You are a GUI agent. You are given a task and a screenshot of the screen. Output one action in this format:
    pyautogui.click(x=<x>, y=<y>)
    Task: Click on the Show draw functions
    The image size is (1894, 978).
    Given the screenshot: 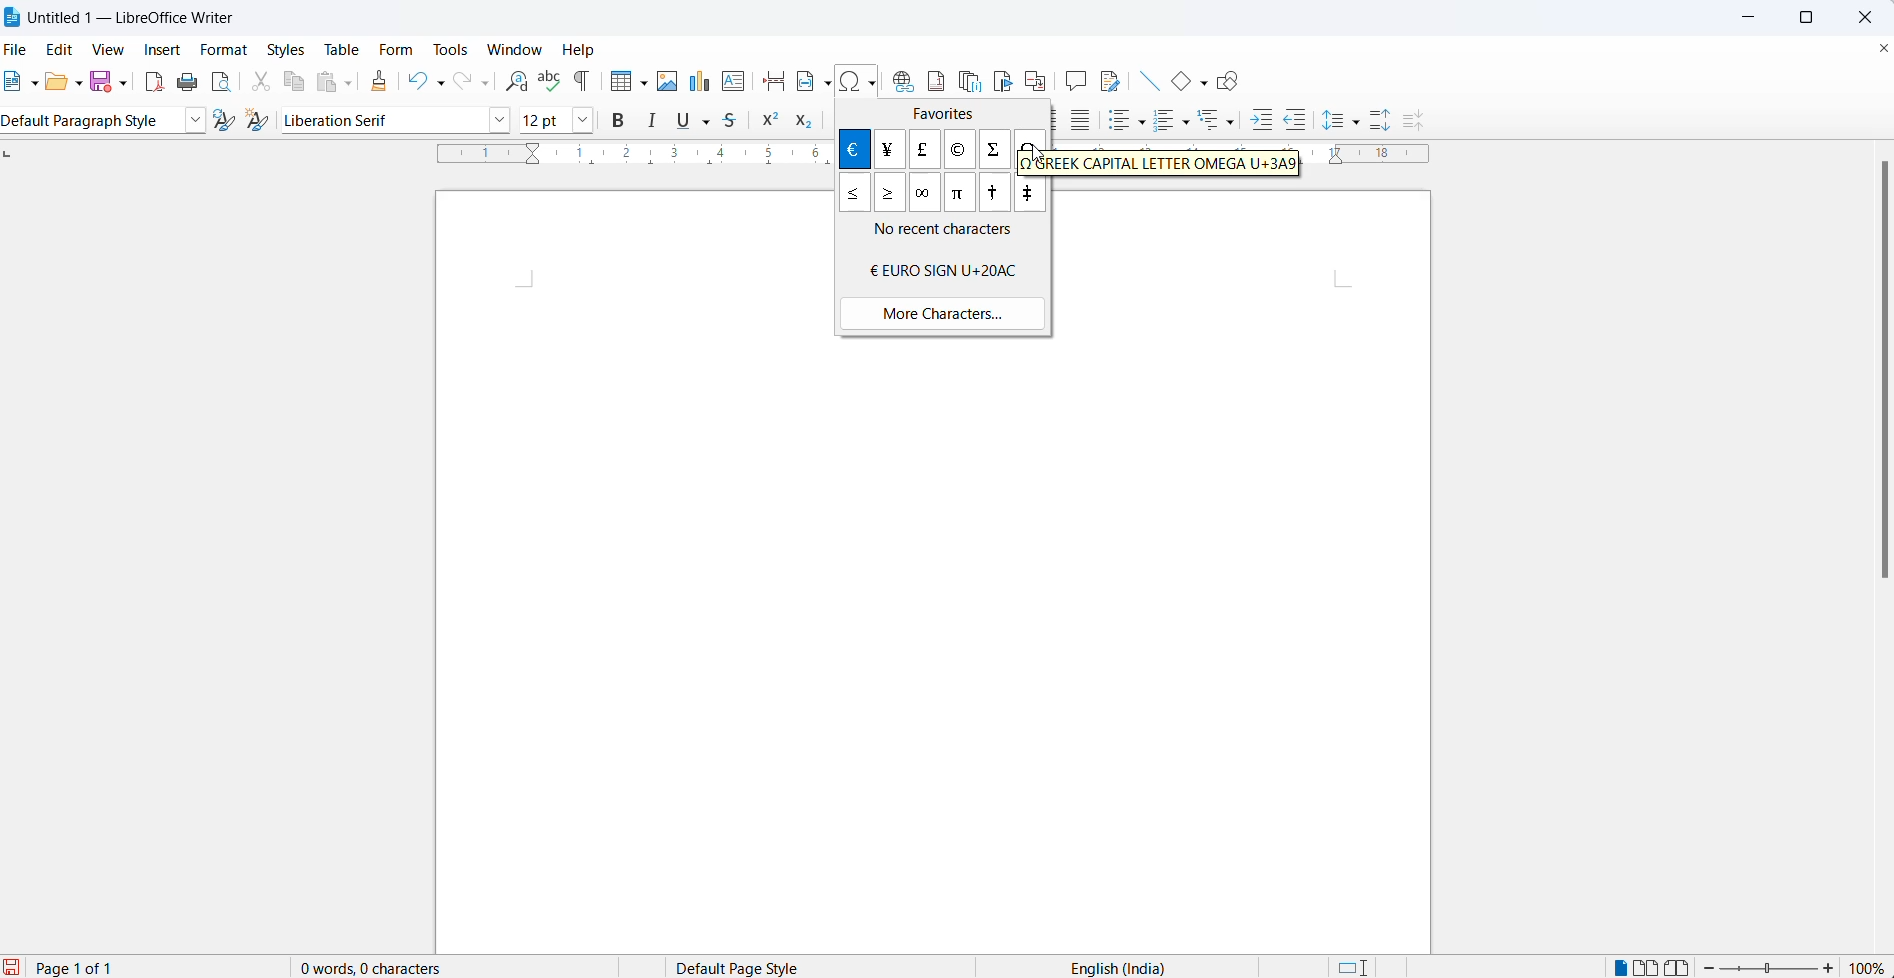 What is the action you would take?
    pyautogui.click(x=1235, y=82)
    